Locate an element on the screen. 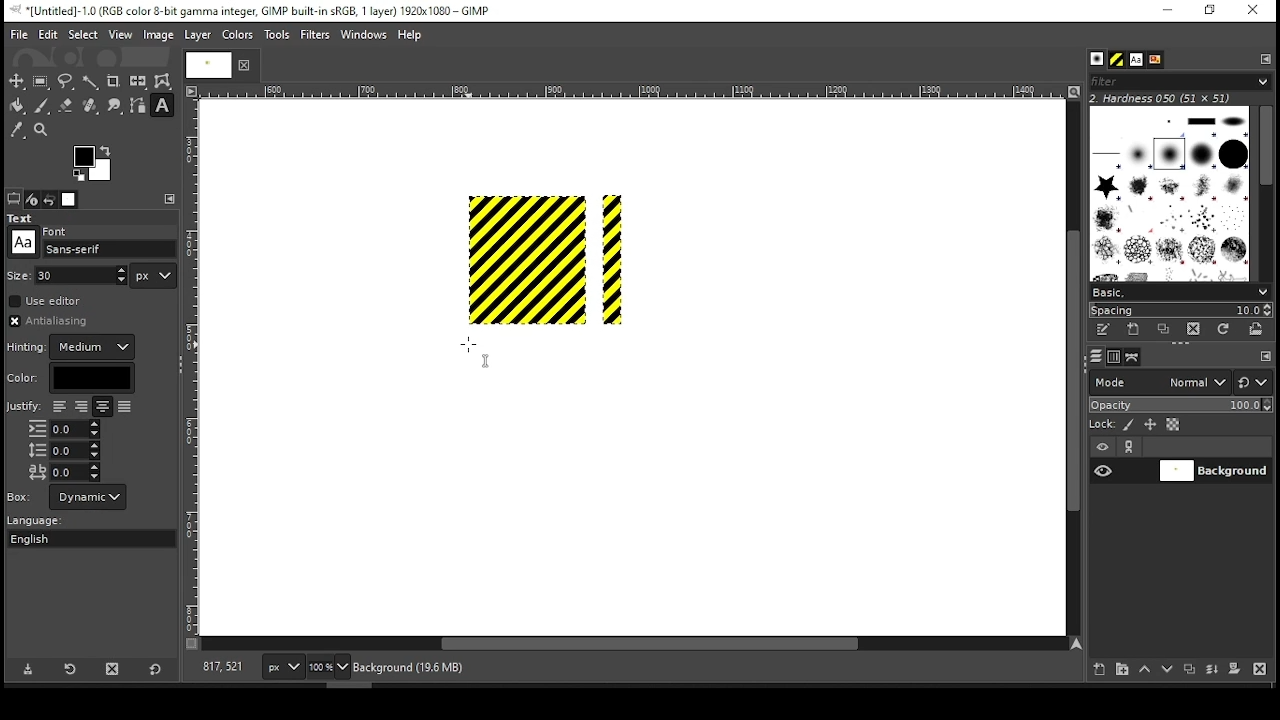 The width and height of the screenshot is (1280, 720). paint bucket tool is located at coordinates (18, 105).